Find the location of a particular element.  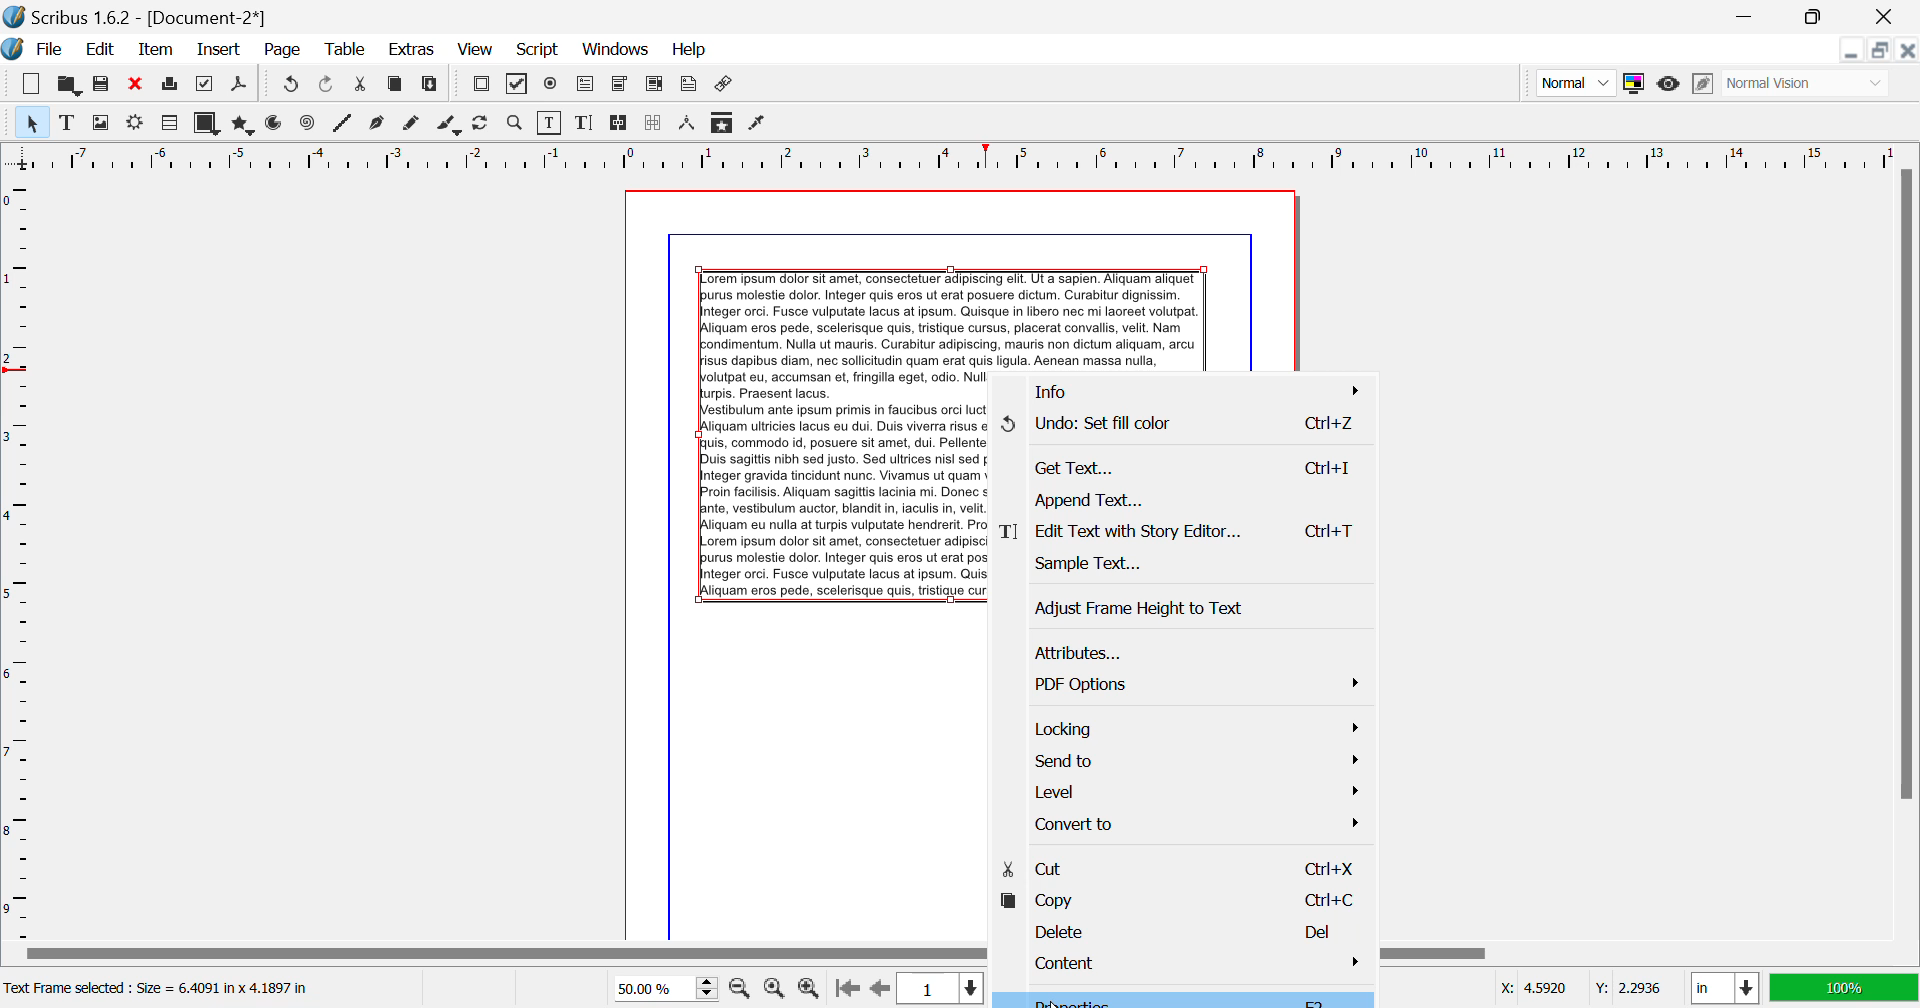

Arcs is located at coordinates (276, 125).